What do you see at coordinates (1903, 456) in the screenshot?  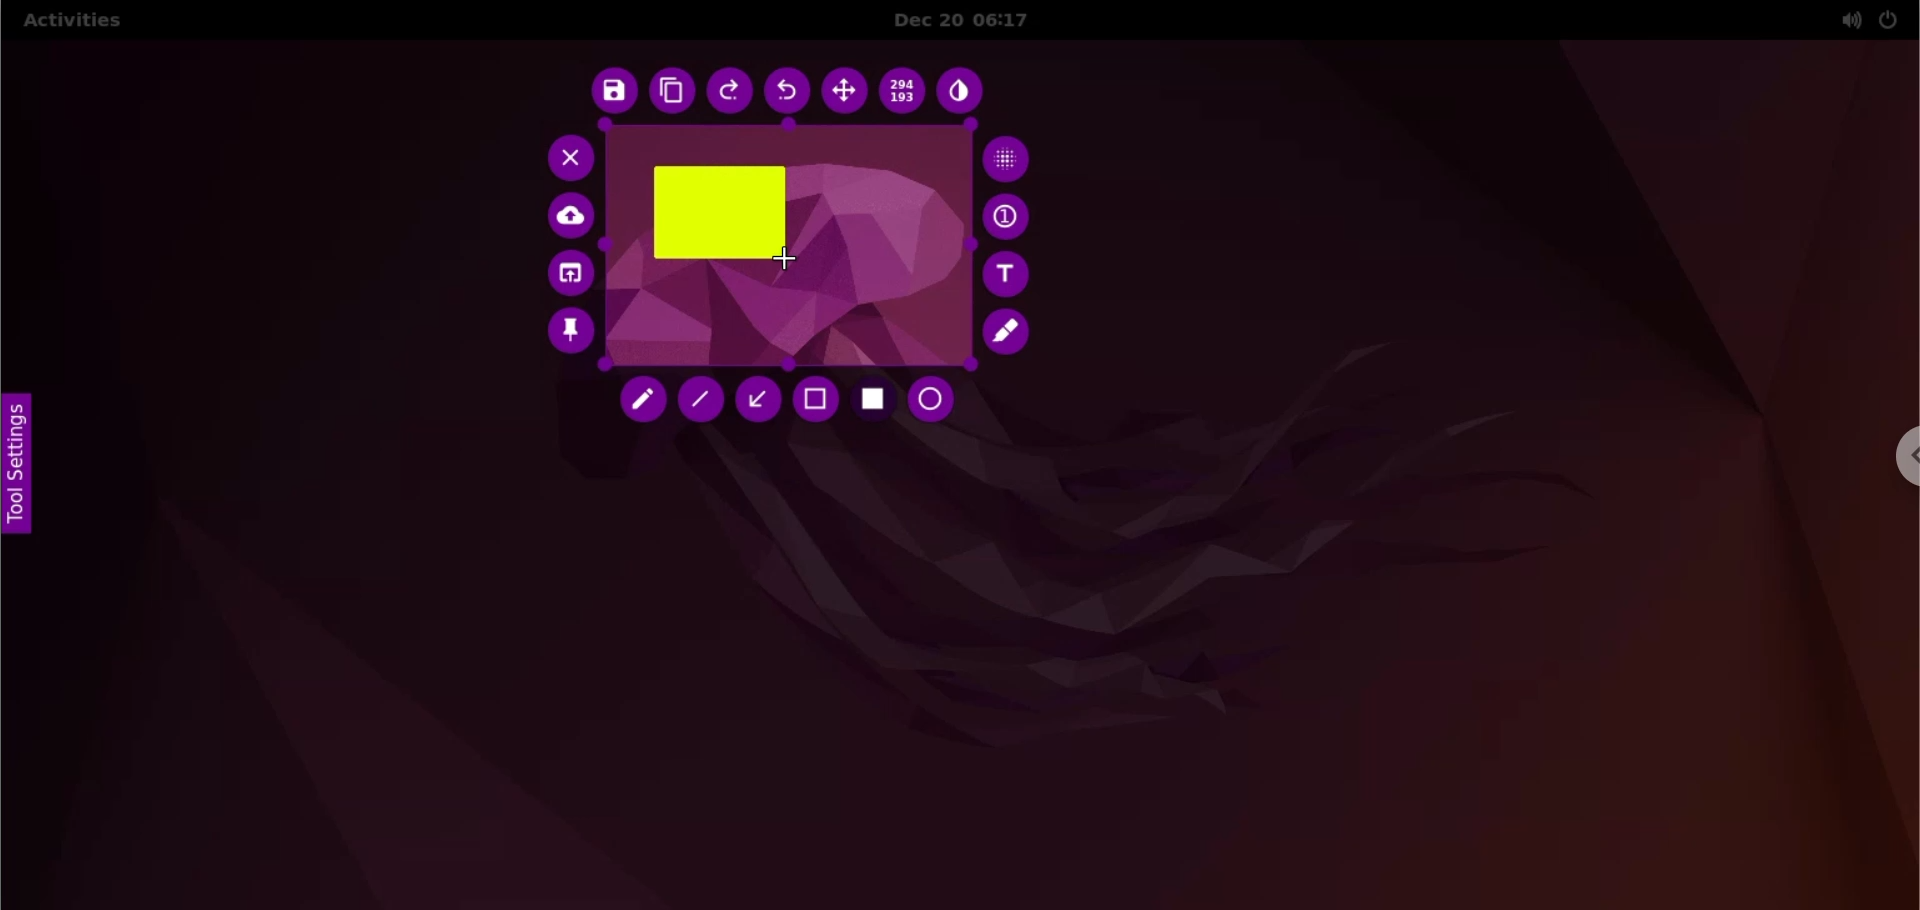 I see `chrome options` at bounding box center [1903, 456].